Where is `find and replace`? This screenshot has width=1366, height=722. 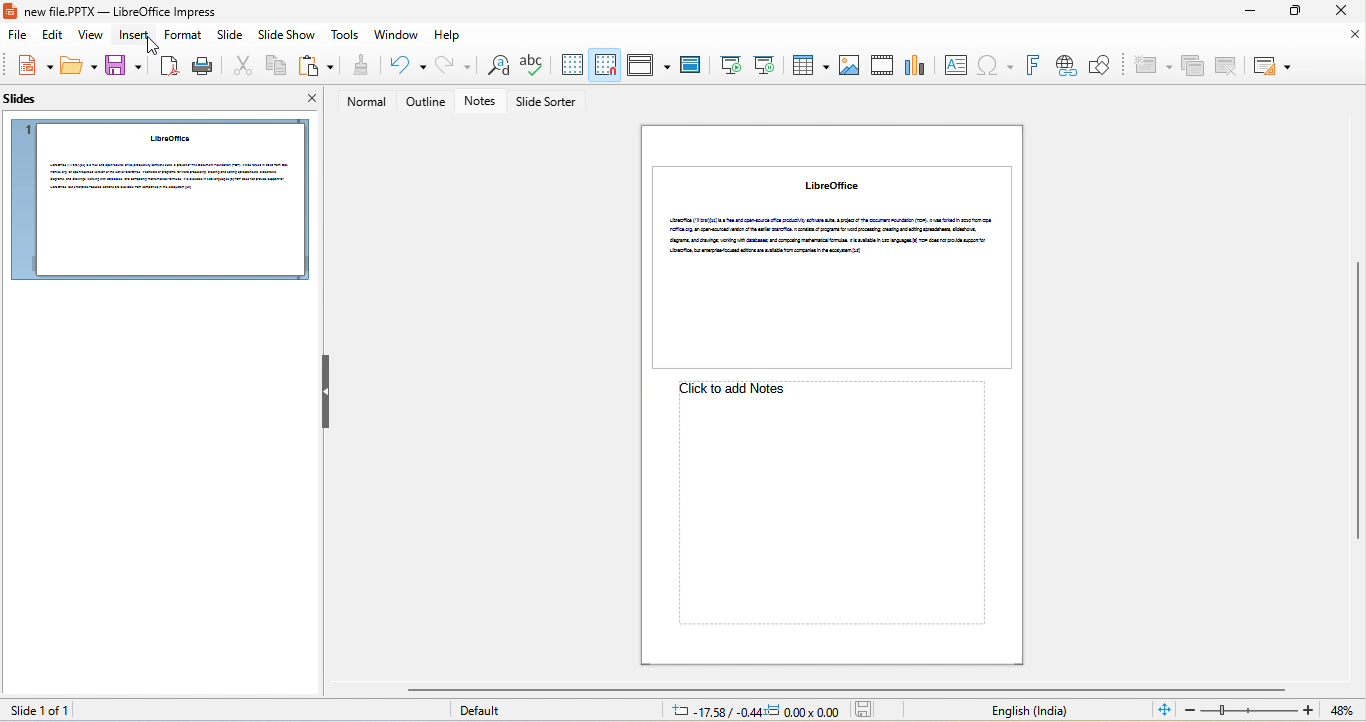
find and replace is located at coordinates (494, 67).